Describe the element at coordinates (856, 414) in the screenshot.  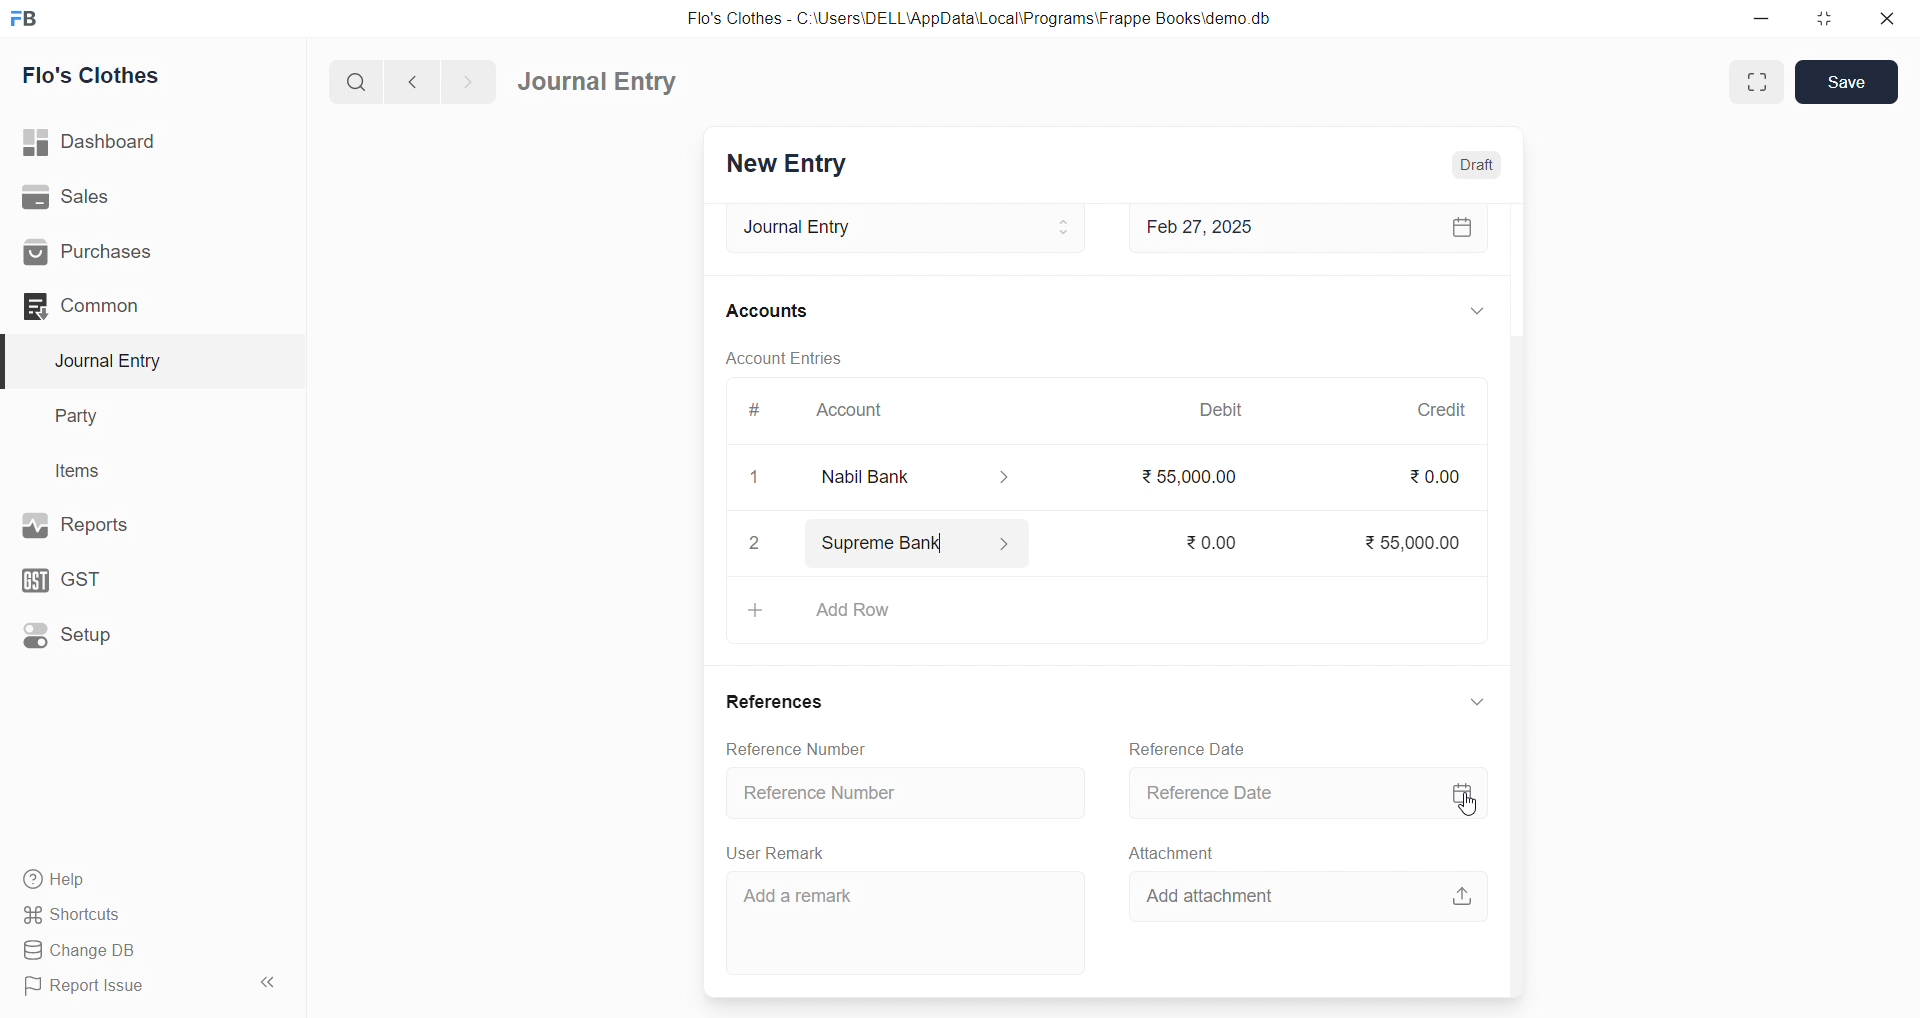
I see `Account` at that location.